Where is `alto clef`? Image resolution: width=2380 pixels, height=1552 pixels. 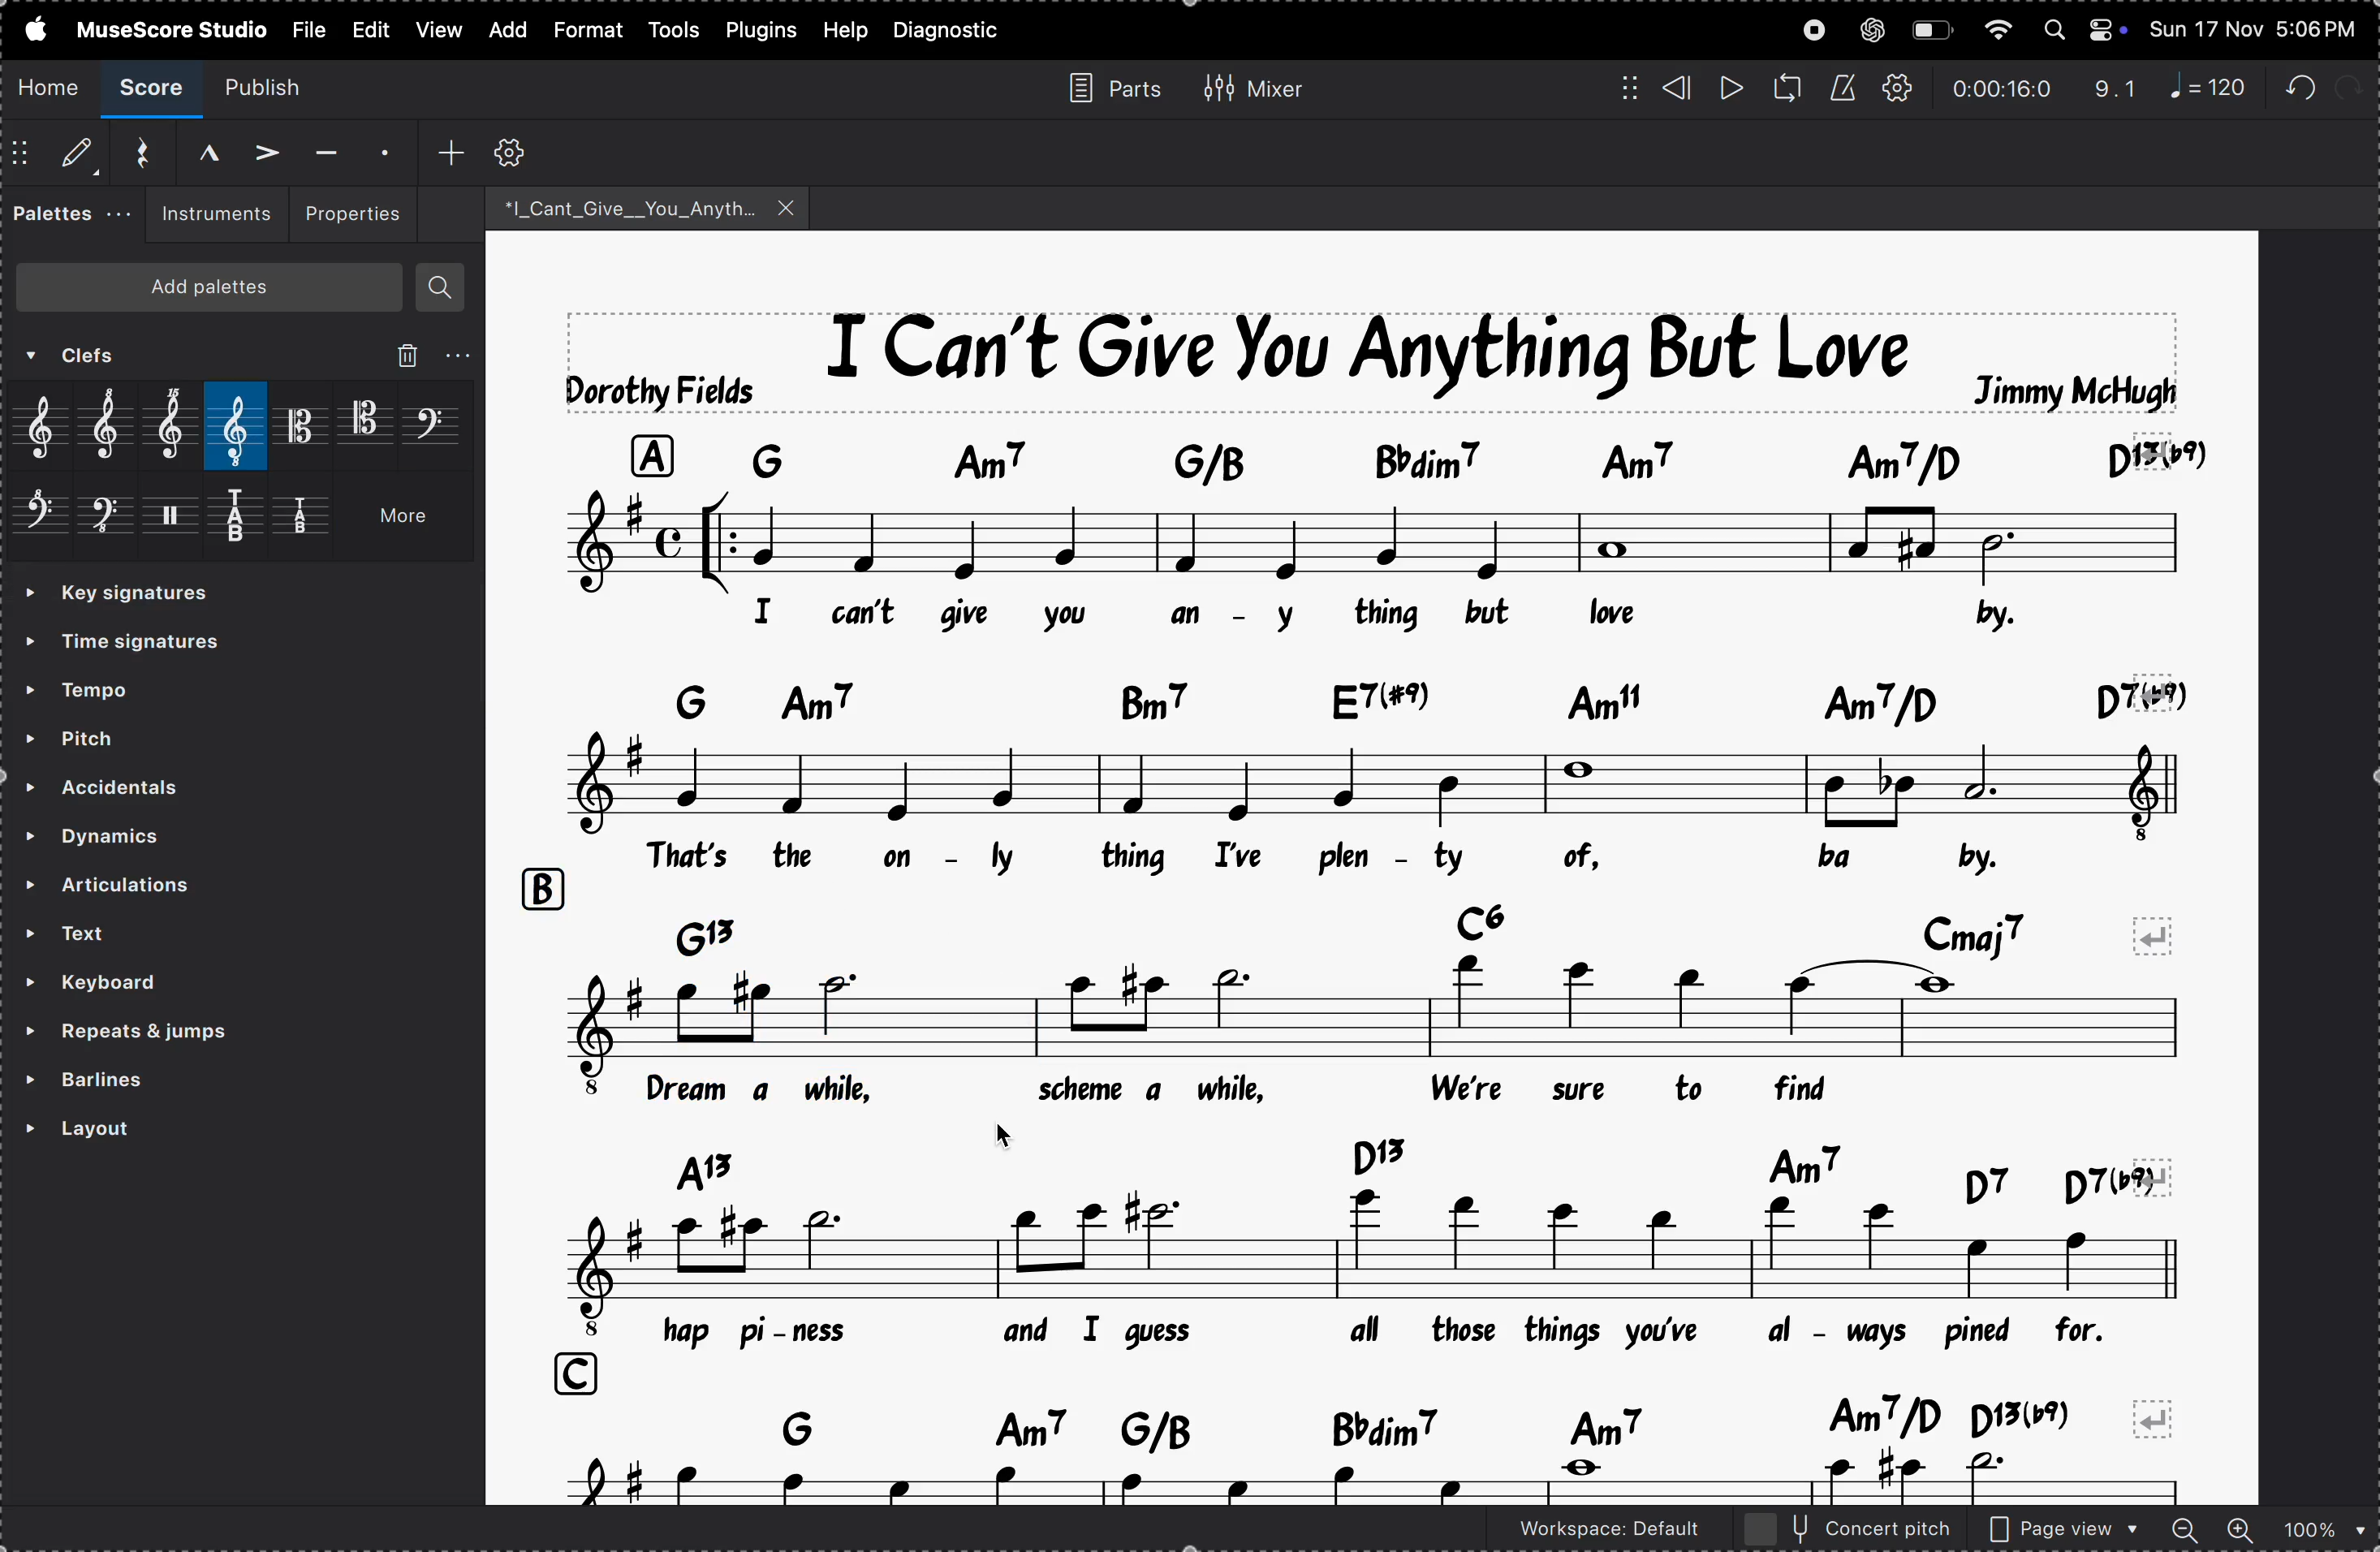
alto clef is located at coordinates (302, 425).